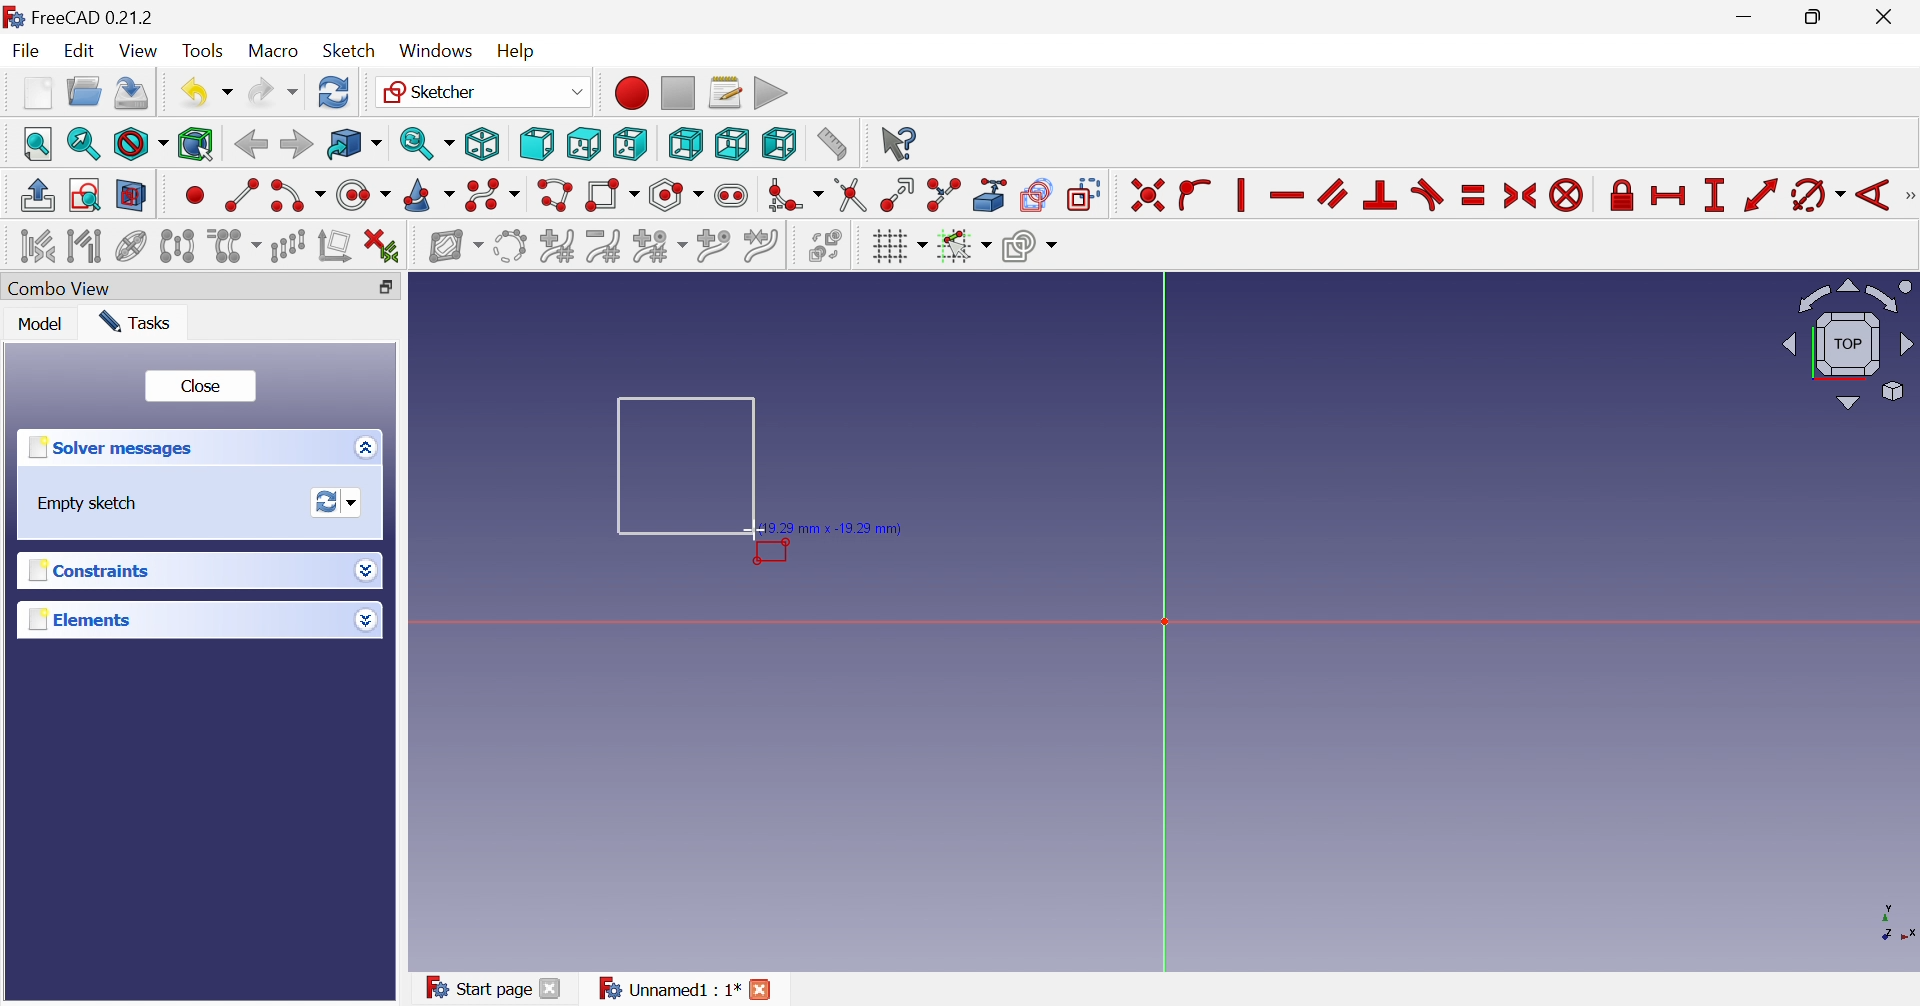 Image resolution: width=1920 pixels, height=1006 pixels. What do you see at coordinates (241, 193) in the screenshot?
I see `Create line` at bounding box center [241, 193].